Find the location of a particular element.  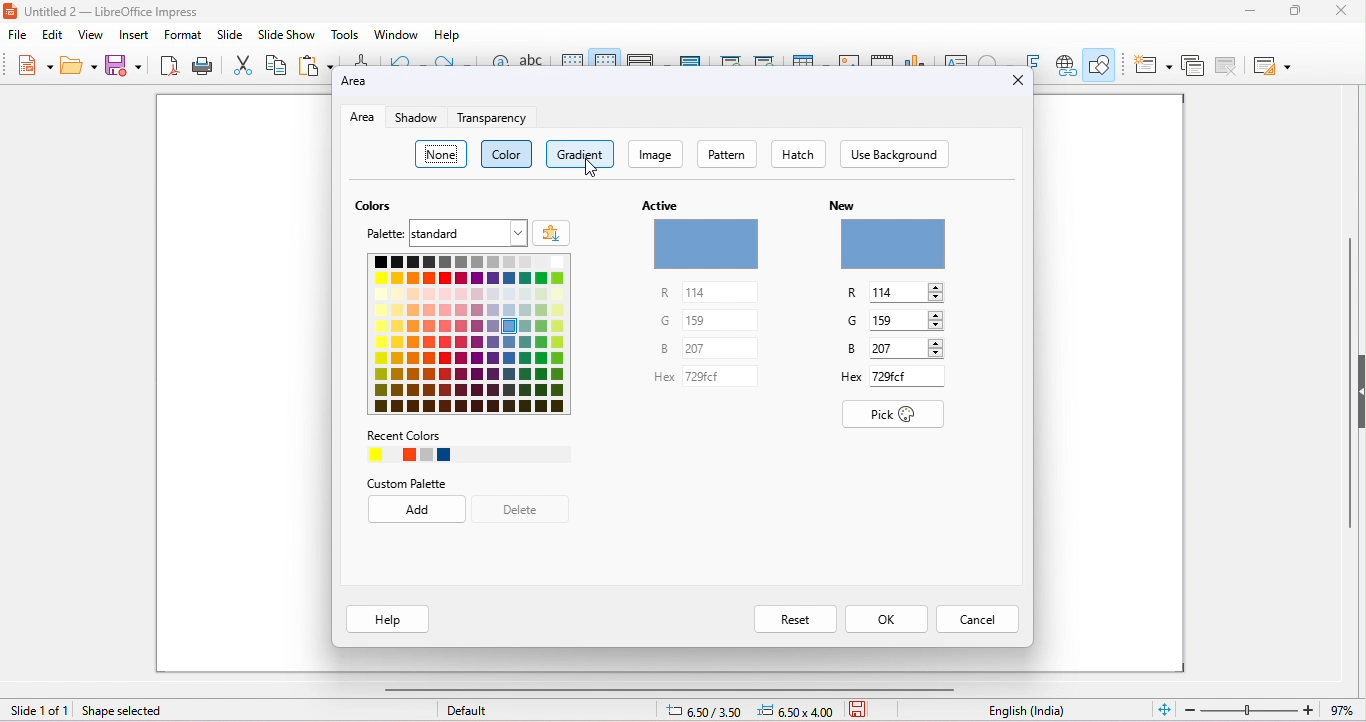

insert text box is located at coordinates (954, 58).